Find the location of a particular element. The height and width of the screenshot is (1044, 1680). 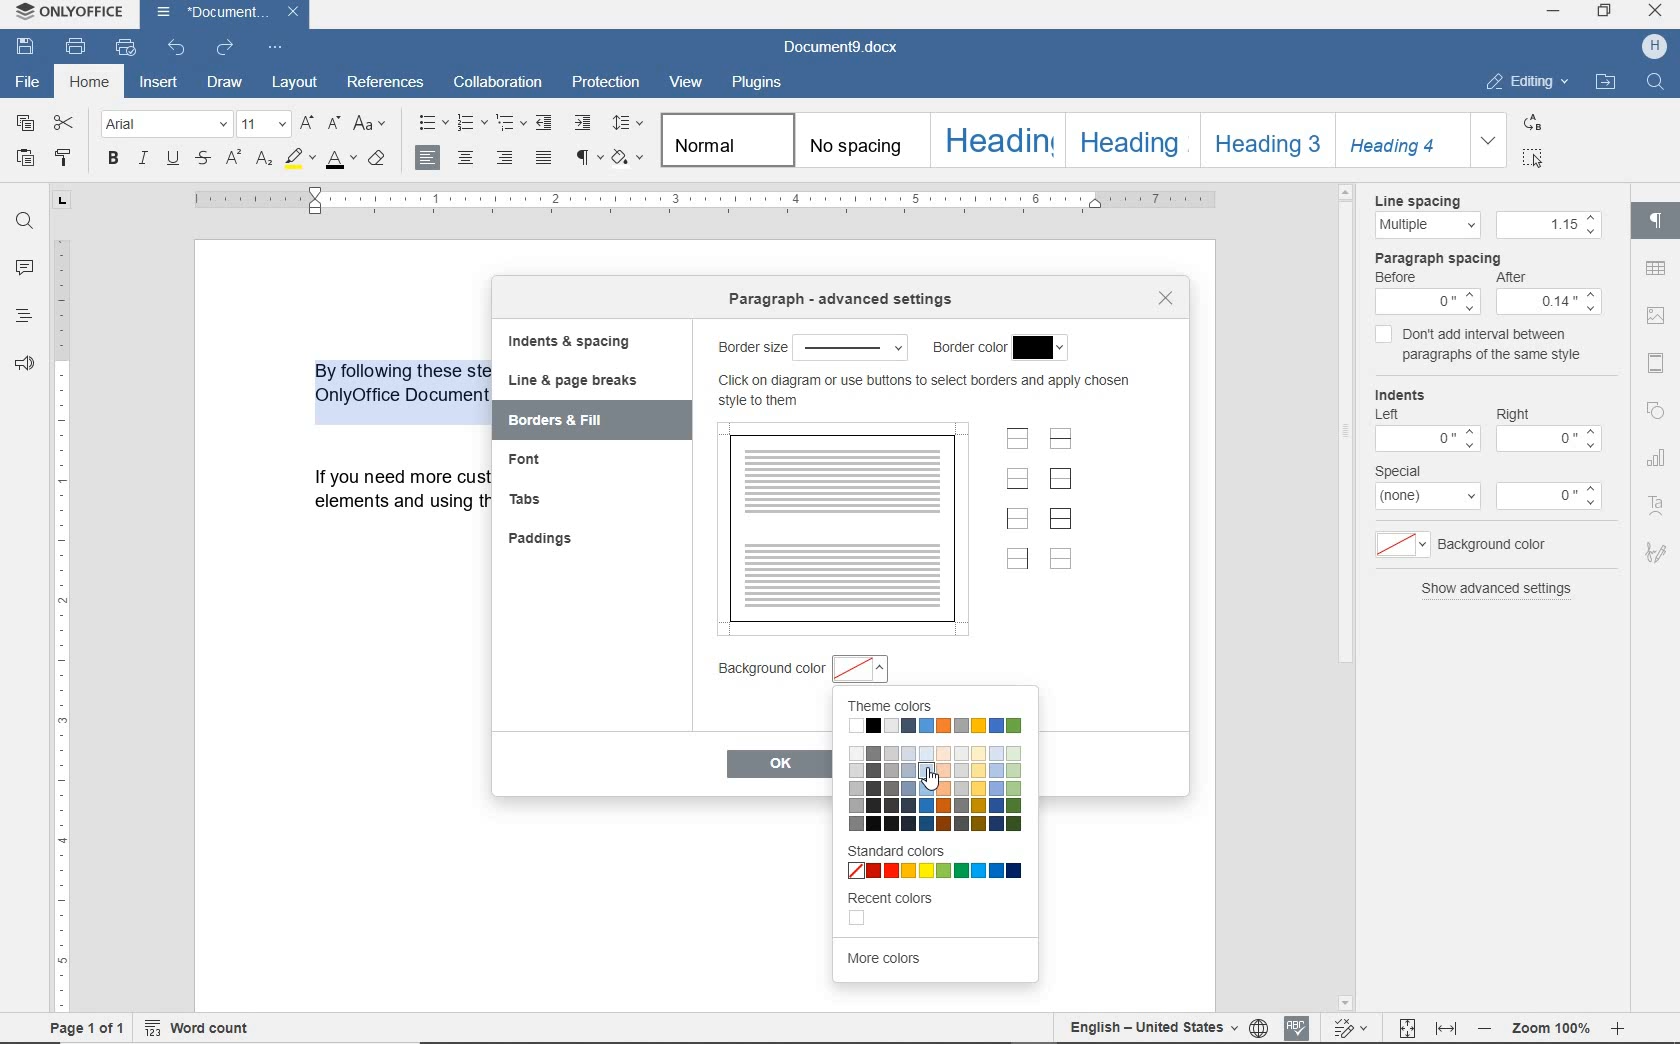

background color is located at coordinates (767, 670).